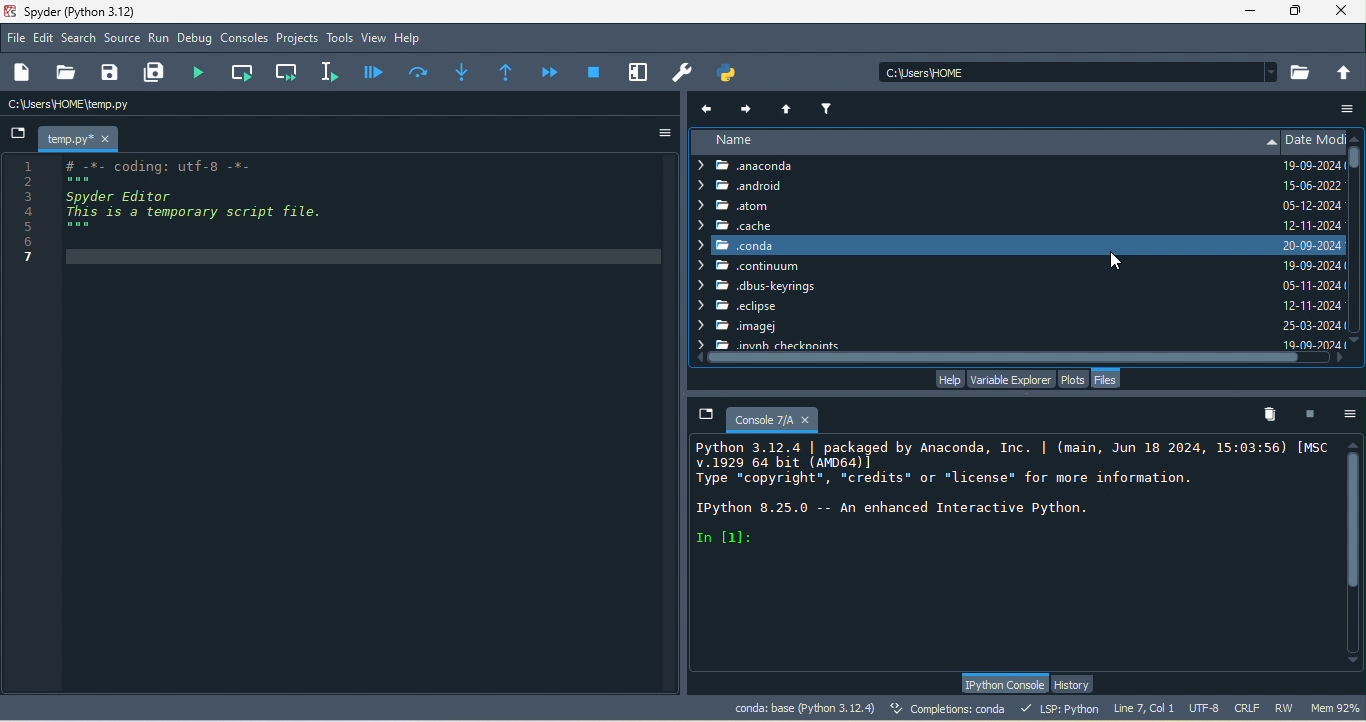 Image resolution: width=1366 pixels, height=722 pixels. Describe the element at coordinates (1353, 443) in the screenshot. I see `scroll up` at that location.